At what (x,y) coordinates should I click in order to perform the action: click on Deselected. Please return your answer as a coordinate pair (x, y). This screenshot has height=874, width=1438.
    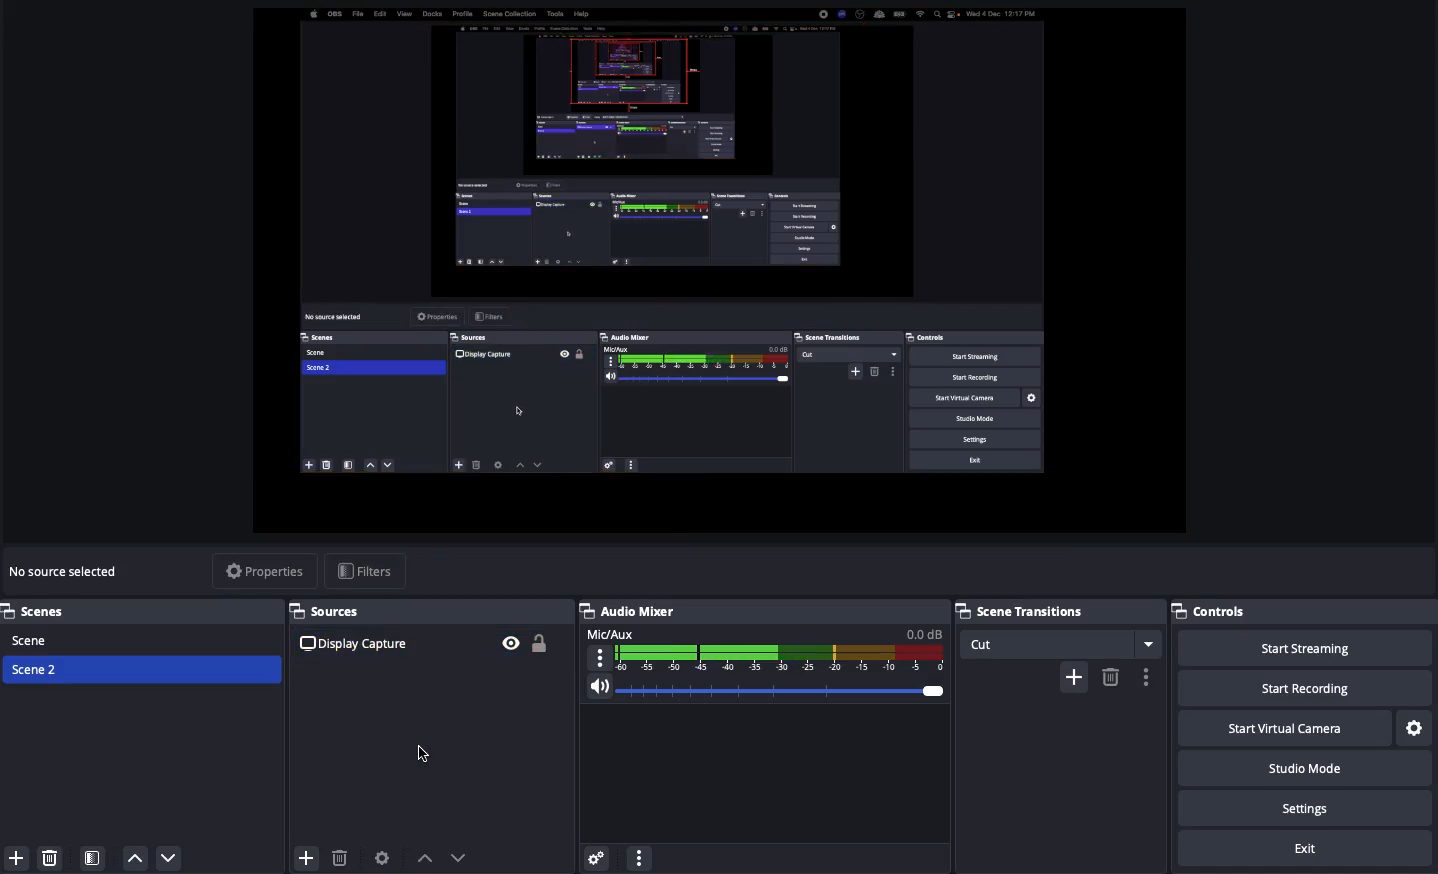
    Looking at the image, I should click on (430, 754).